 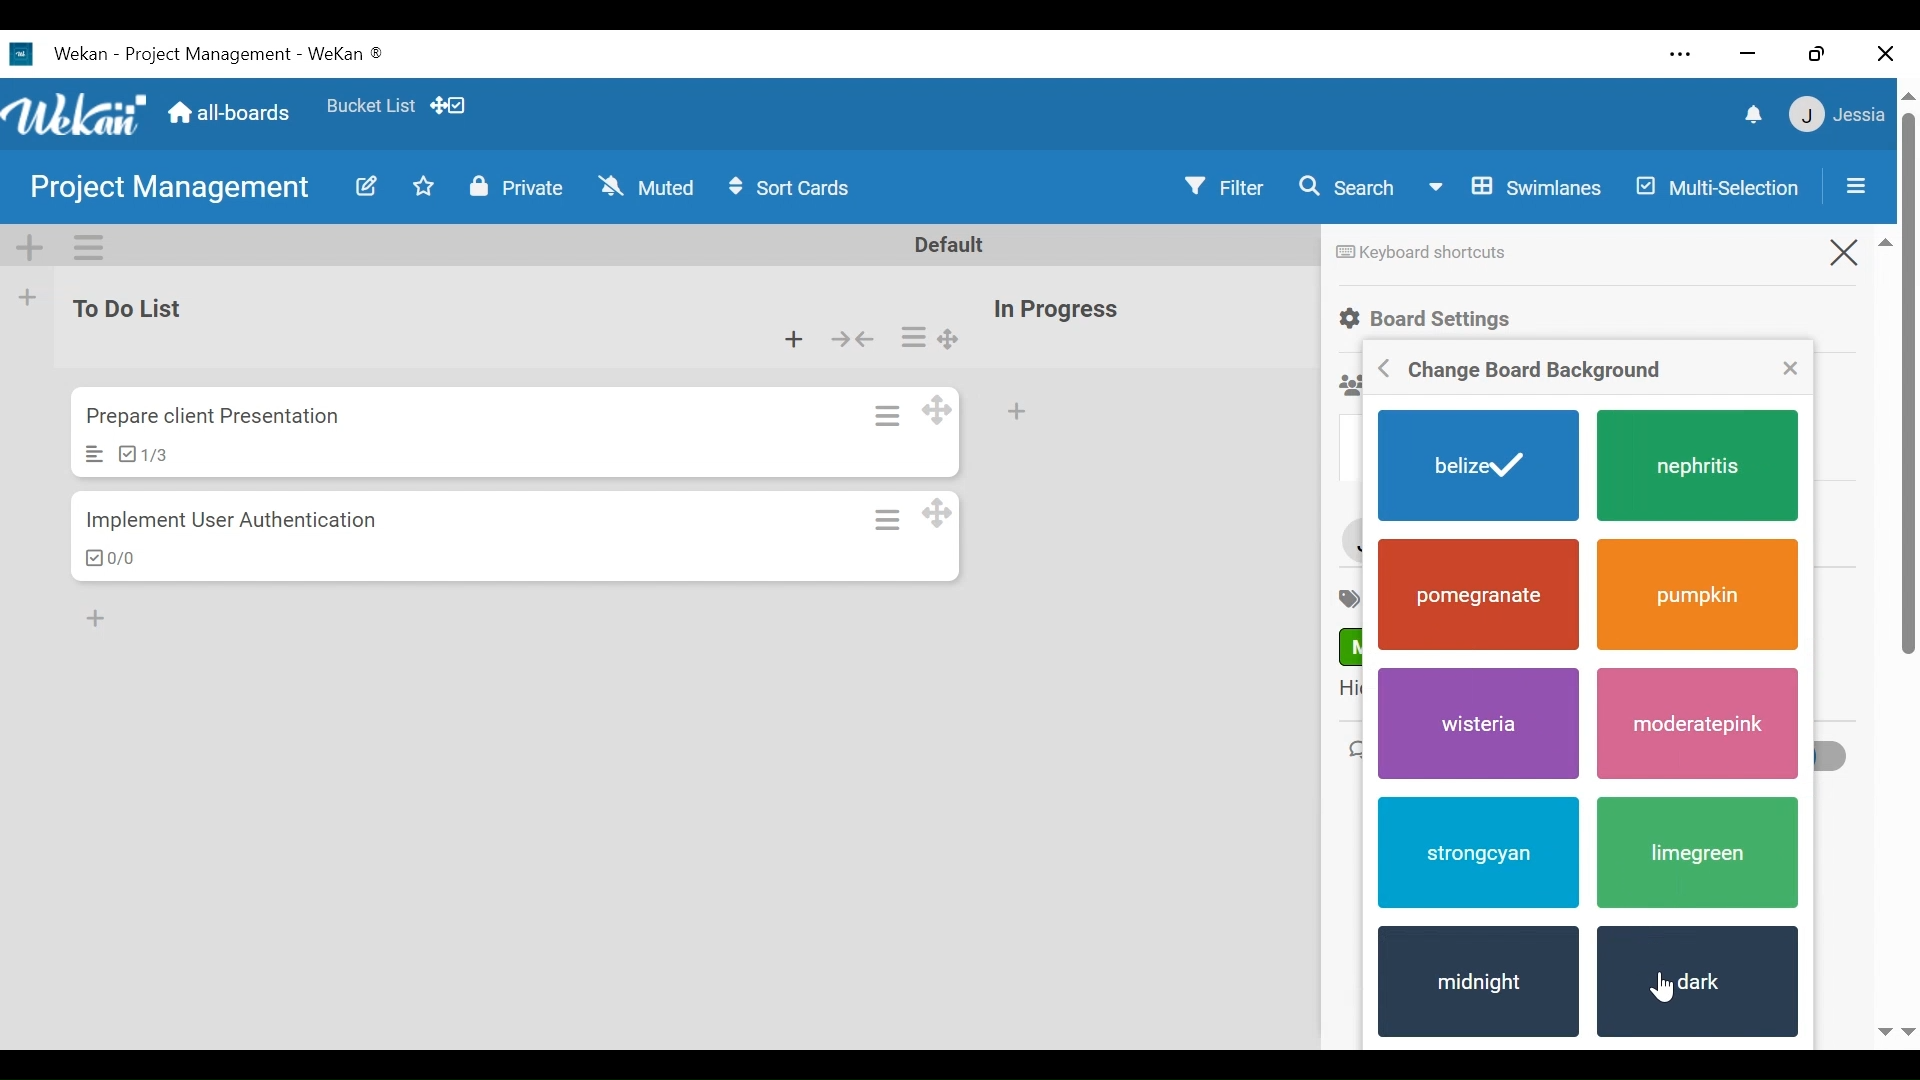 I want to click on Cursor, so click(x=1672, y=987).